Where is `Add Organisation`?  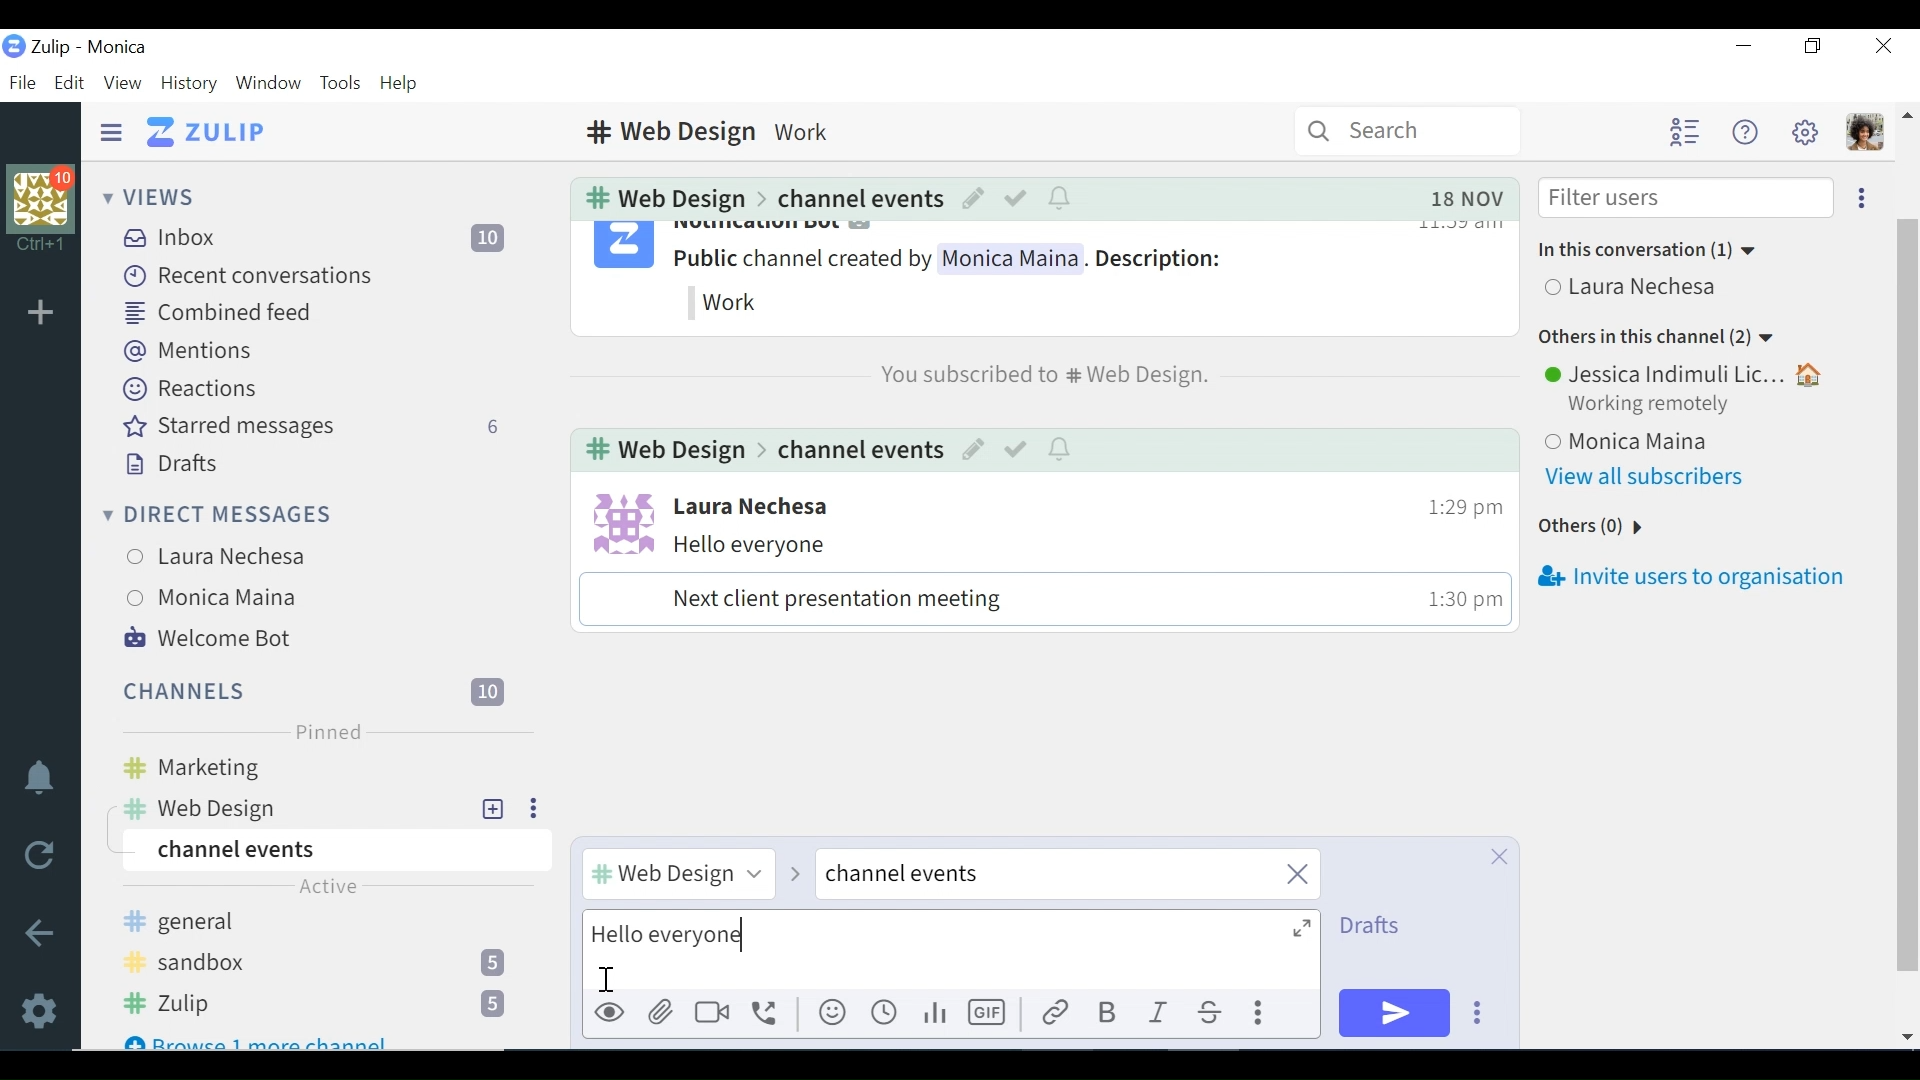 Add Organisation is located at coordinates (41, 311).